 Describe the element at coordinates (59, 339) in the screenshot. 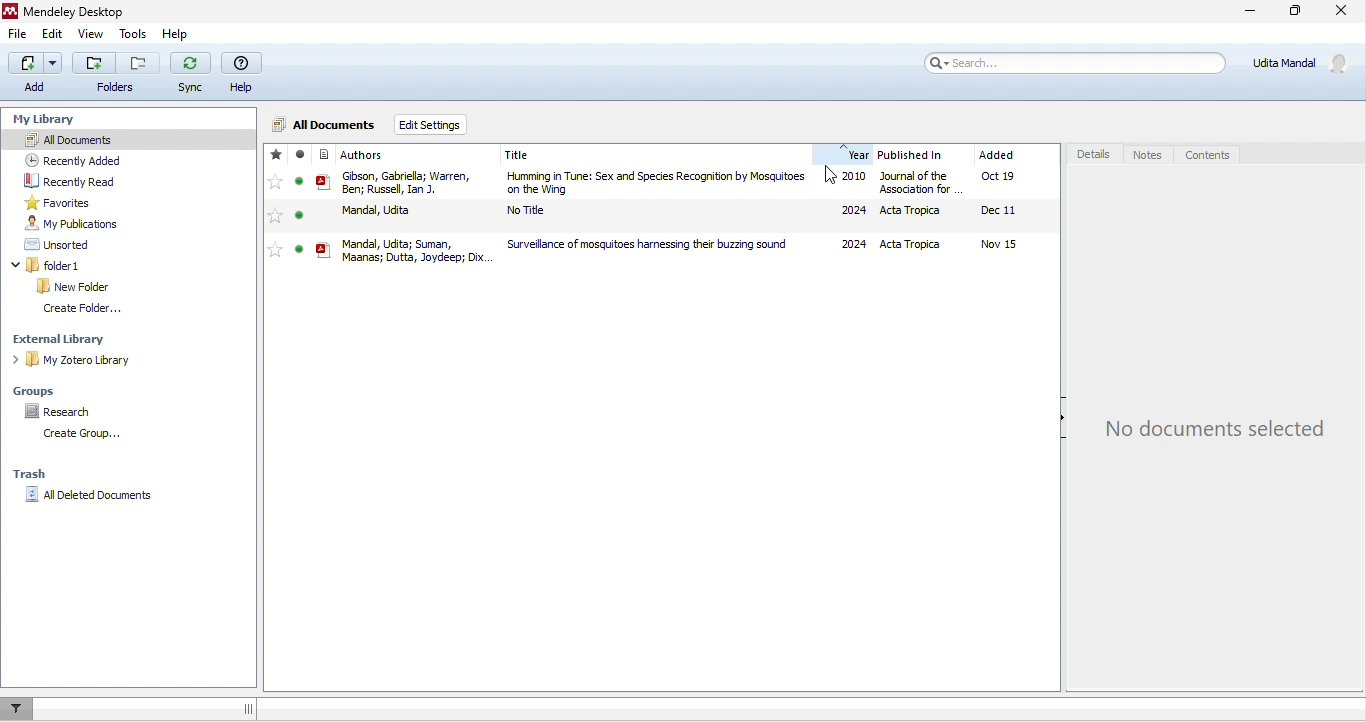

I see `external library` at that location.